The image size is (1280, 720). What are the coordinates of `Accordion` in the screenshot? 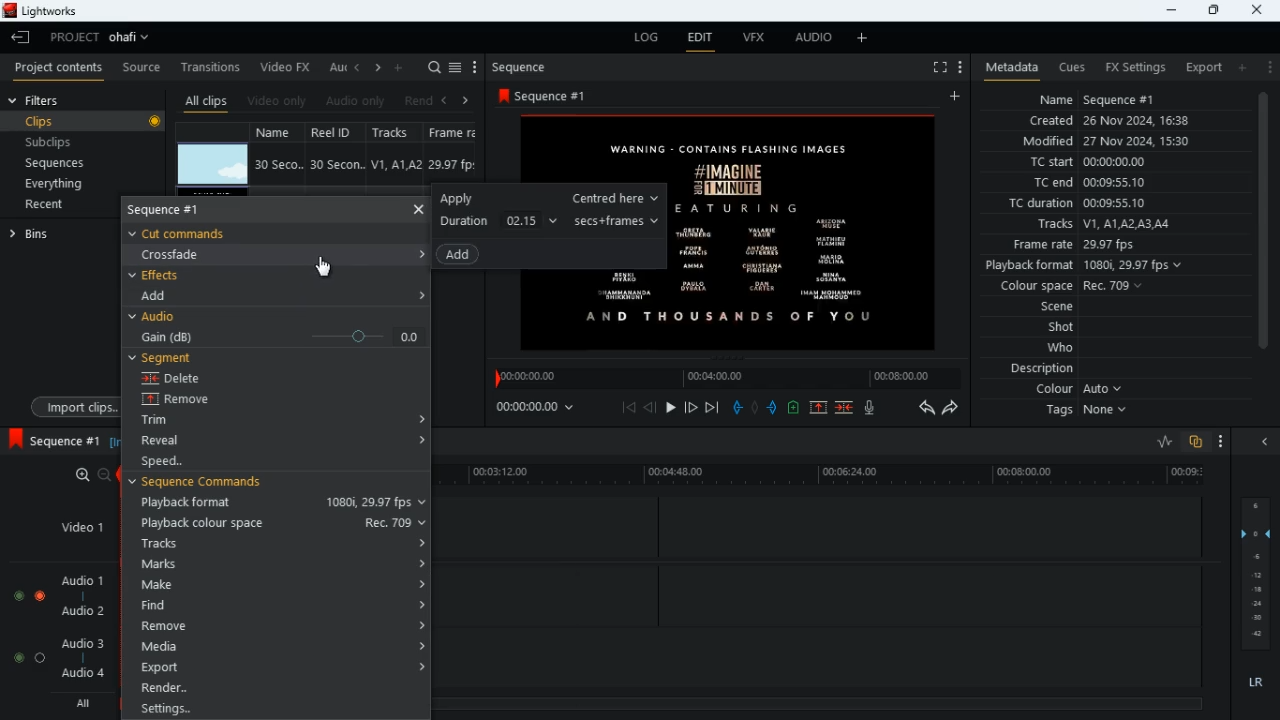 It's located at (418, 253).